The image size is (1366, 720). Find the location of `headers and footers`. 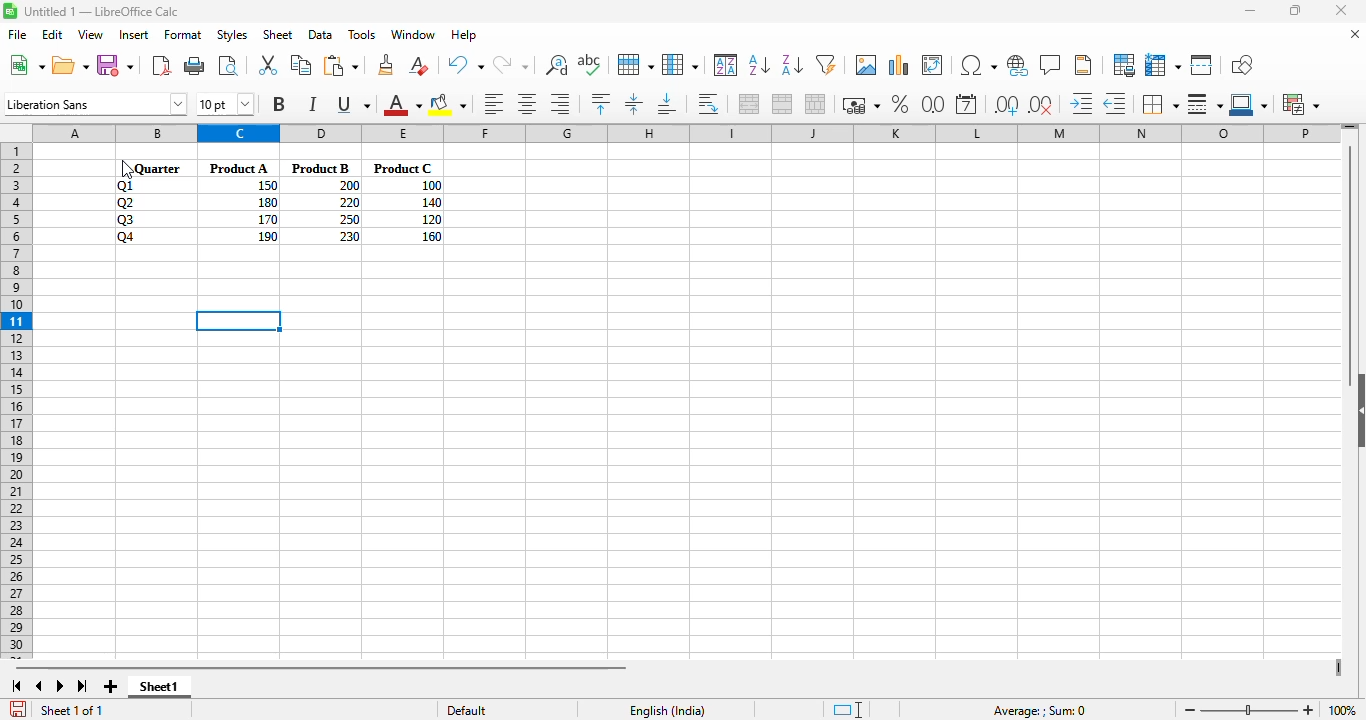

headers and footers is located at coordinates (1083, 65).